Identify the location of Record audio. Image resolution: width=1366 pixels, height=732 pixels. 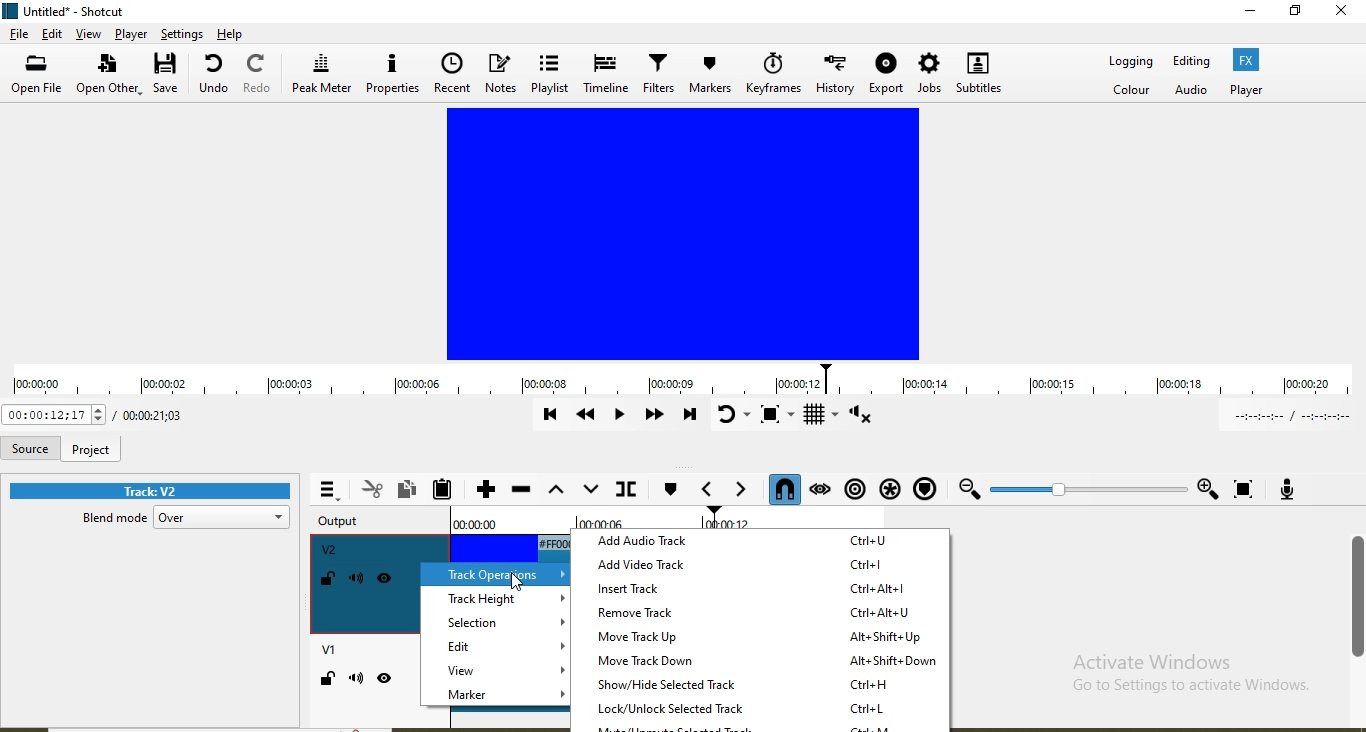
(1288, 488).